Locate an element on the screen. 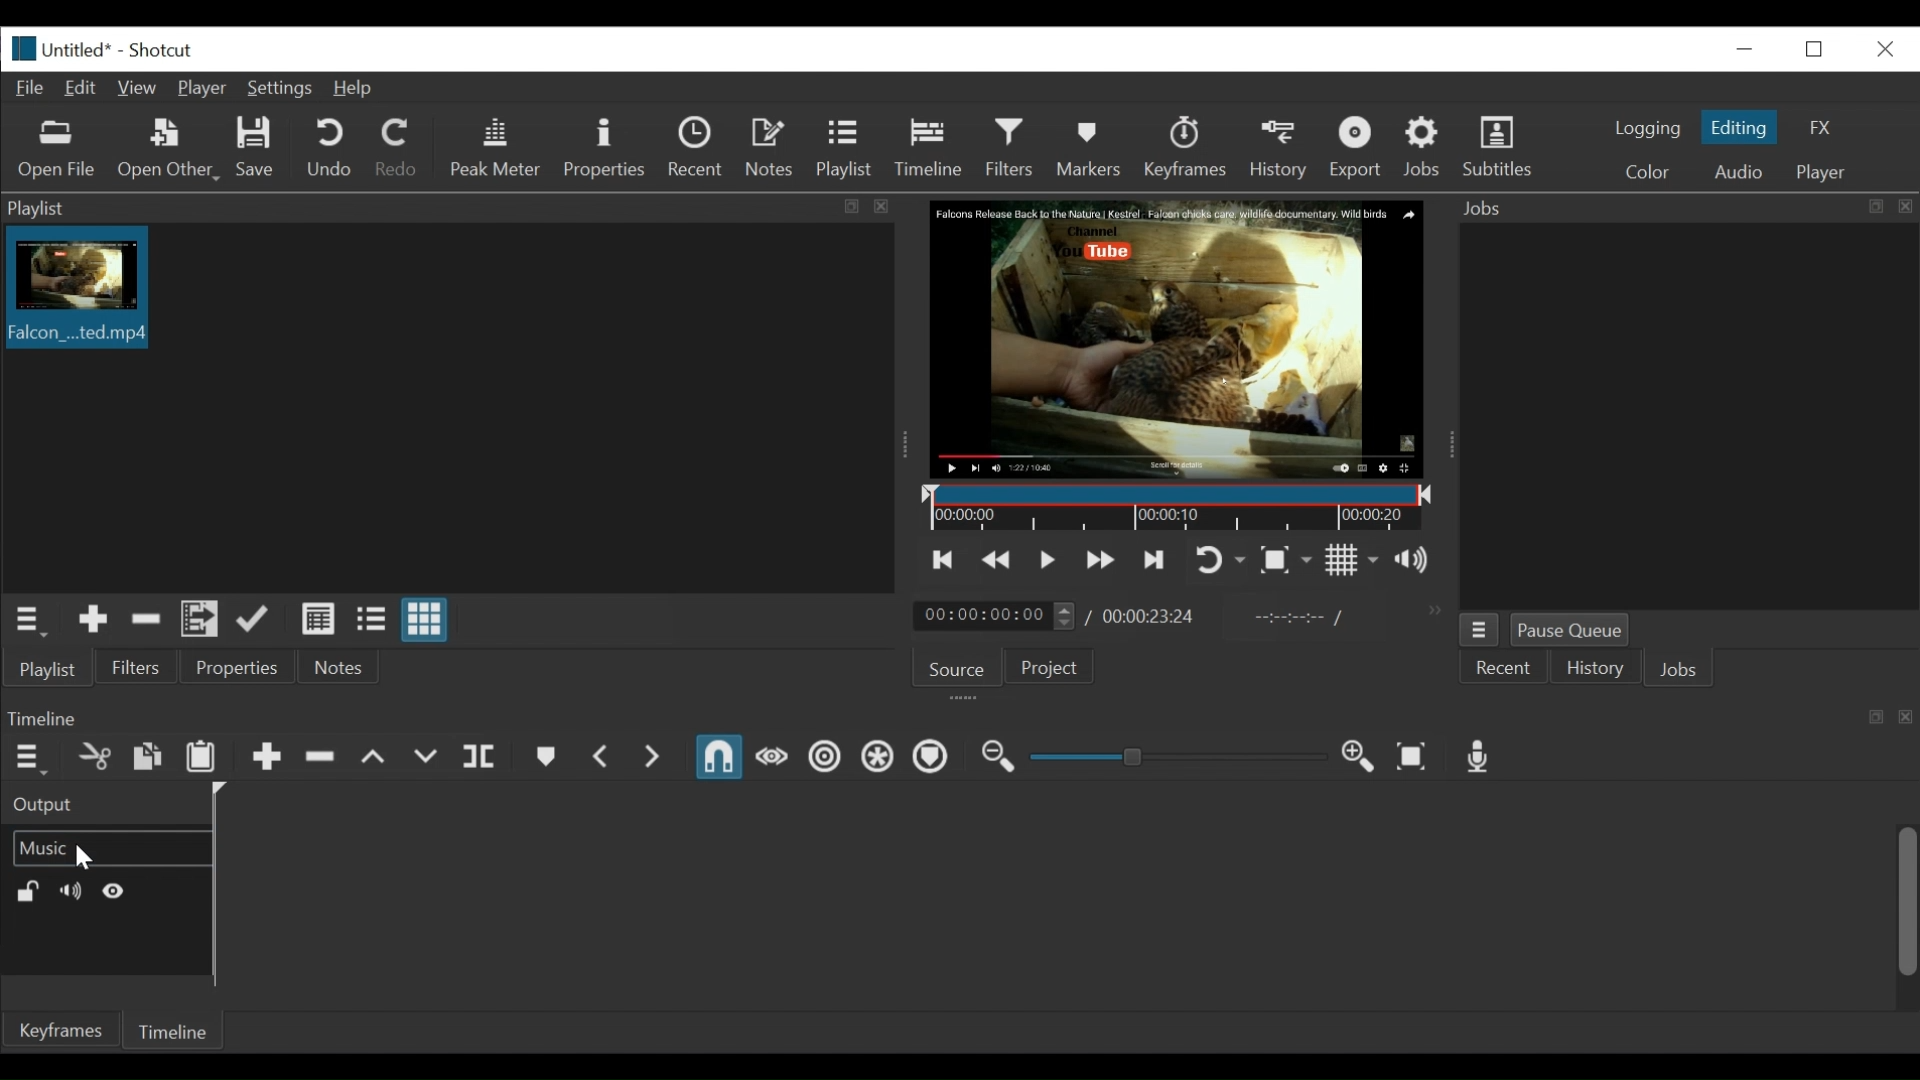 Image resolution: width=1920 pixels, height=1080 pixels. Jobs Panel is located at coordinates (1681, 208).